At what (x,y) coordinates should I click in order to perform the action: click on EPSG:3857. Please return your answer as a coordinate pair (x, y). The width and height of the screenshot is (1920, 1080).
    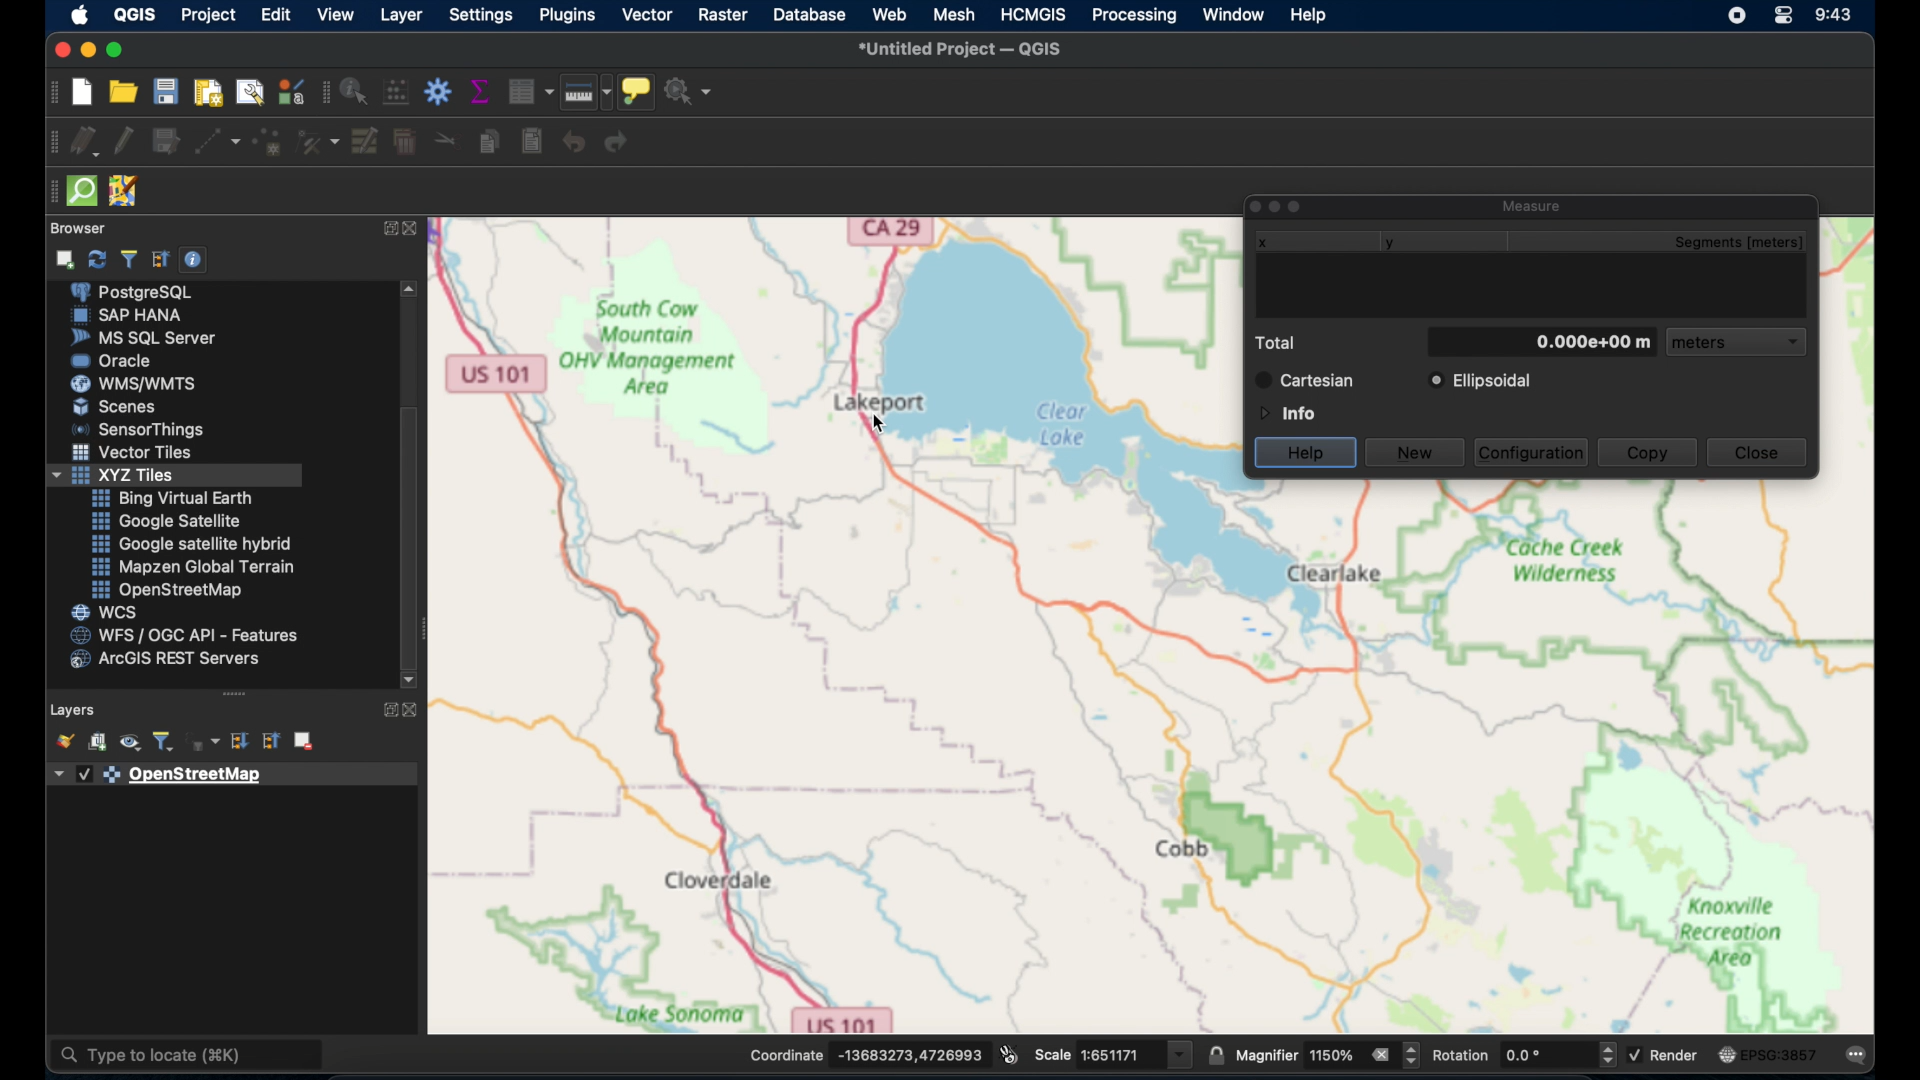
    Looking at the image, I should click on (1768, 1053).